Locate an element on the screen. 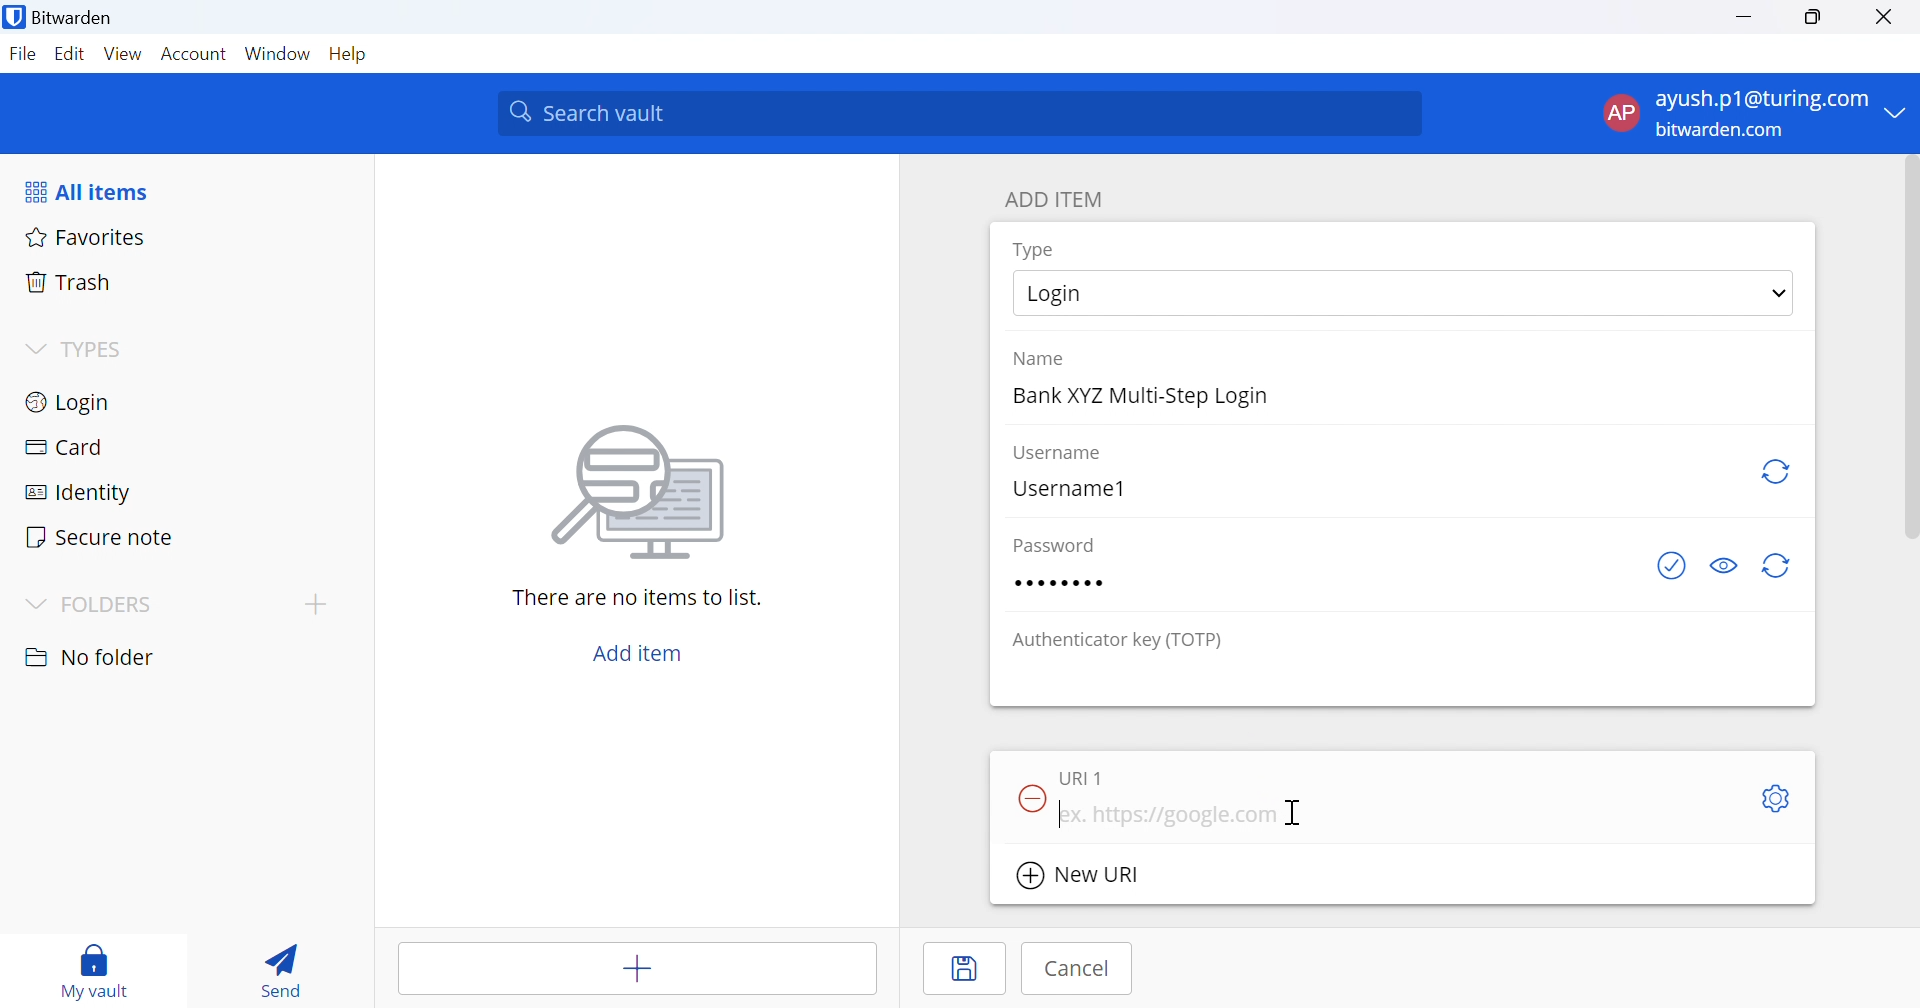 The height and width of the screenshot is (1008, 1920). Restore Down is located at coordinates (1815, 18).